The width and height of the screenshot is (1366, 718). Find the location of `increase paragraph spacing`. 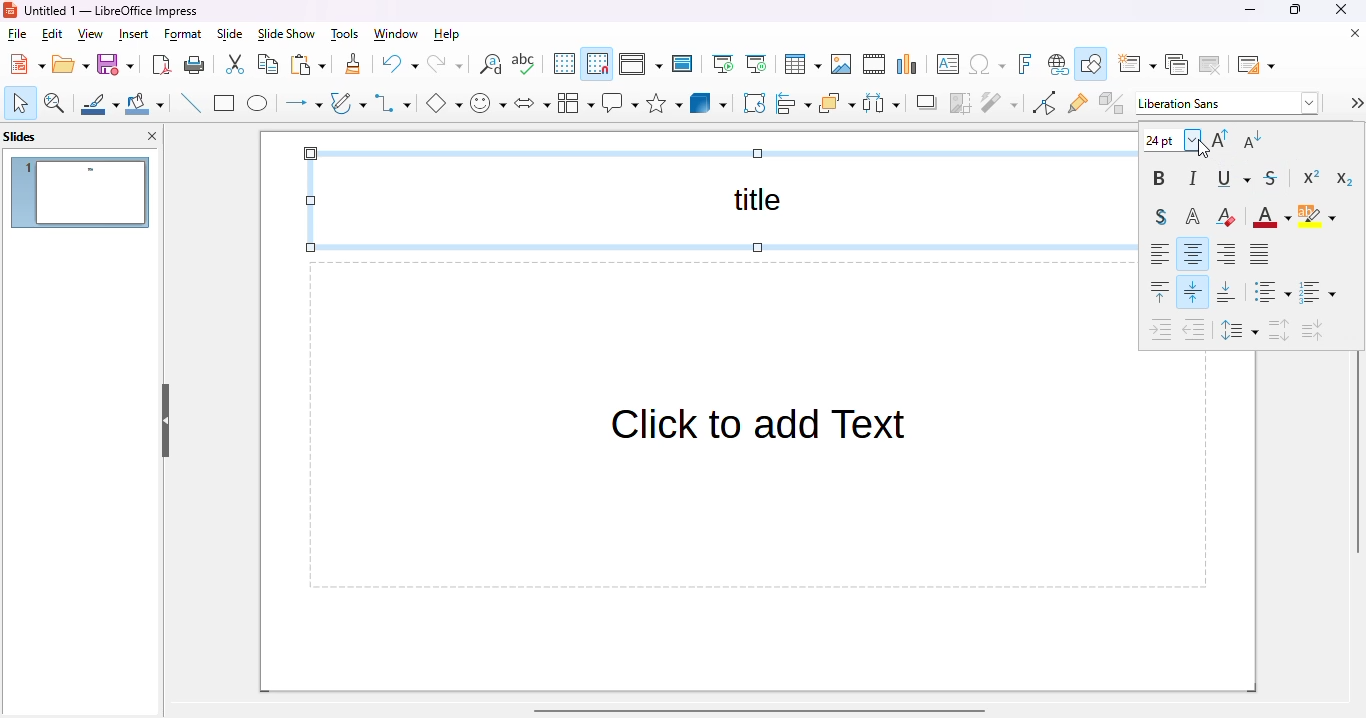

increase paragraph spacing is located at coordinates (1280, 330).